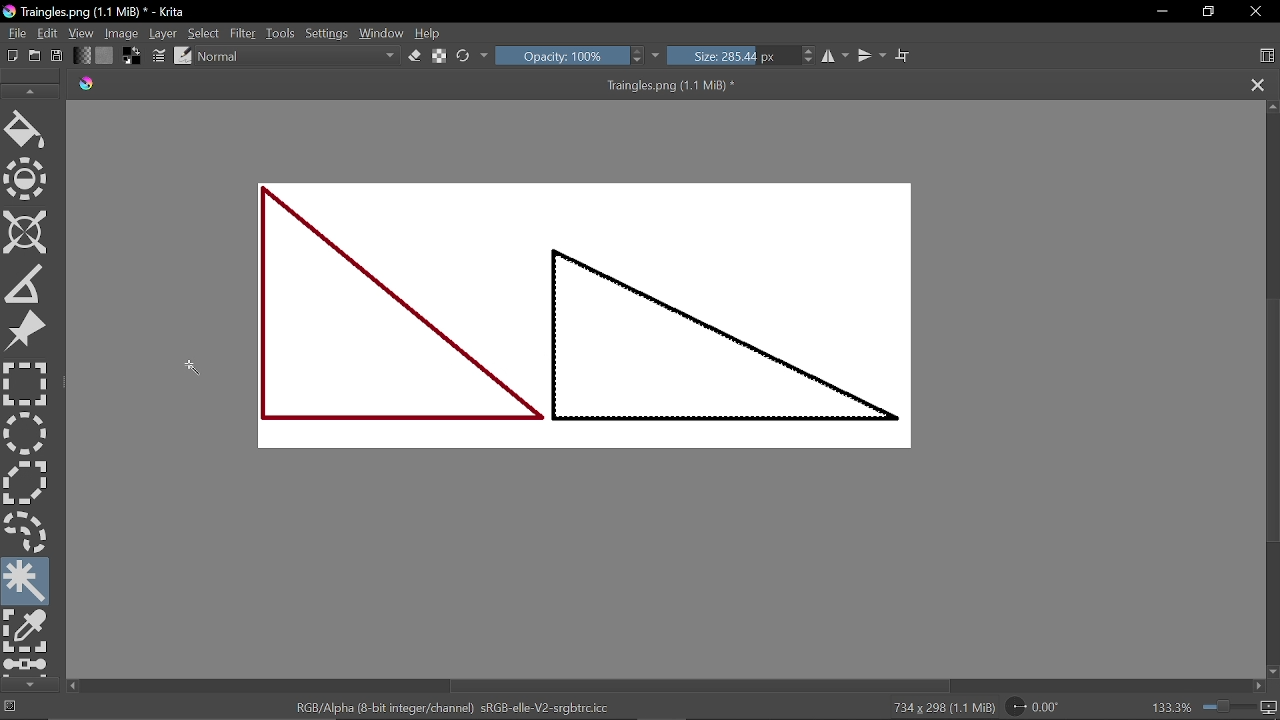  What do you see at coordinates (870, 56) in the screenshot?
I see `Mirror vertically` at bounding box center [870, 56].